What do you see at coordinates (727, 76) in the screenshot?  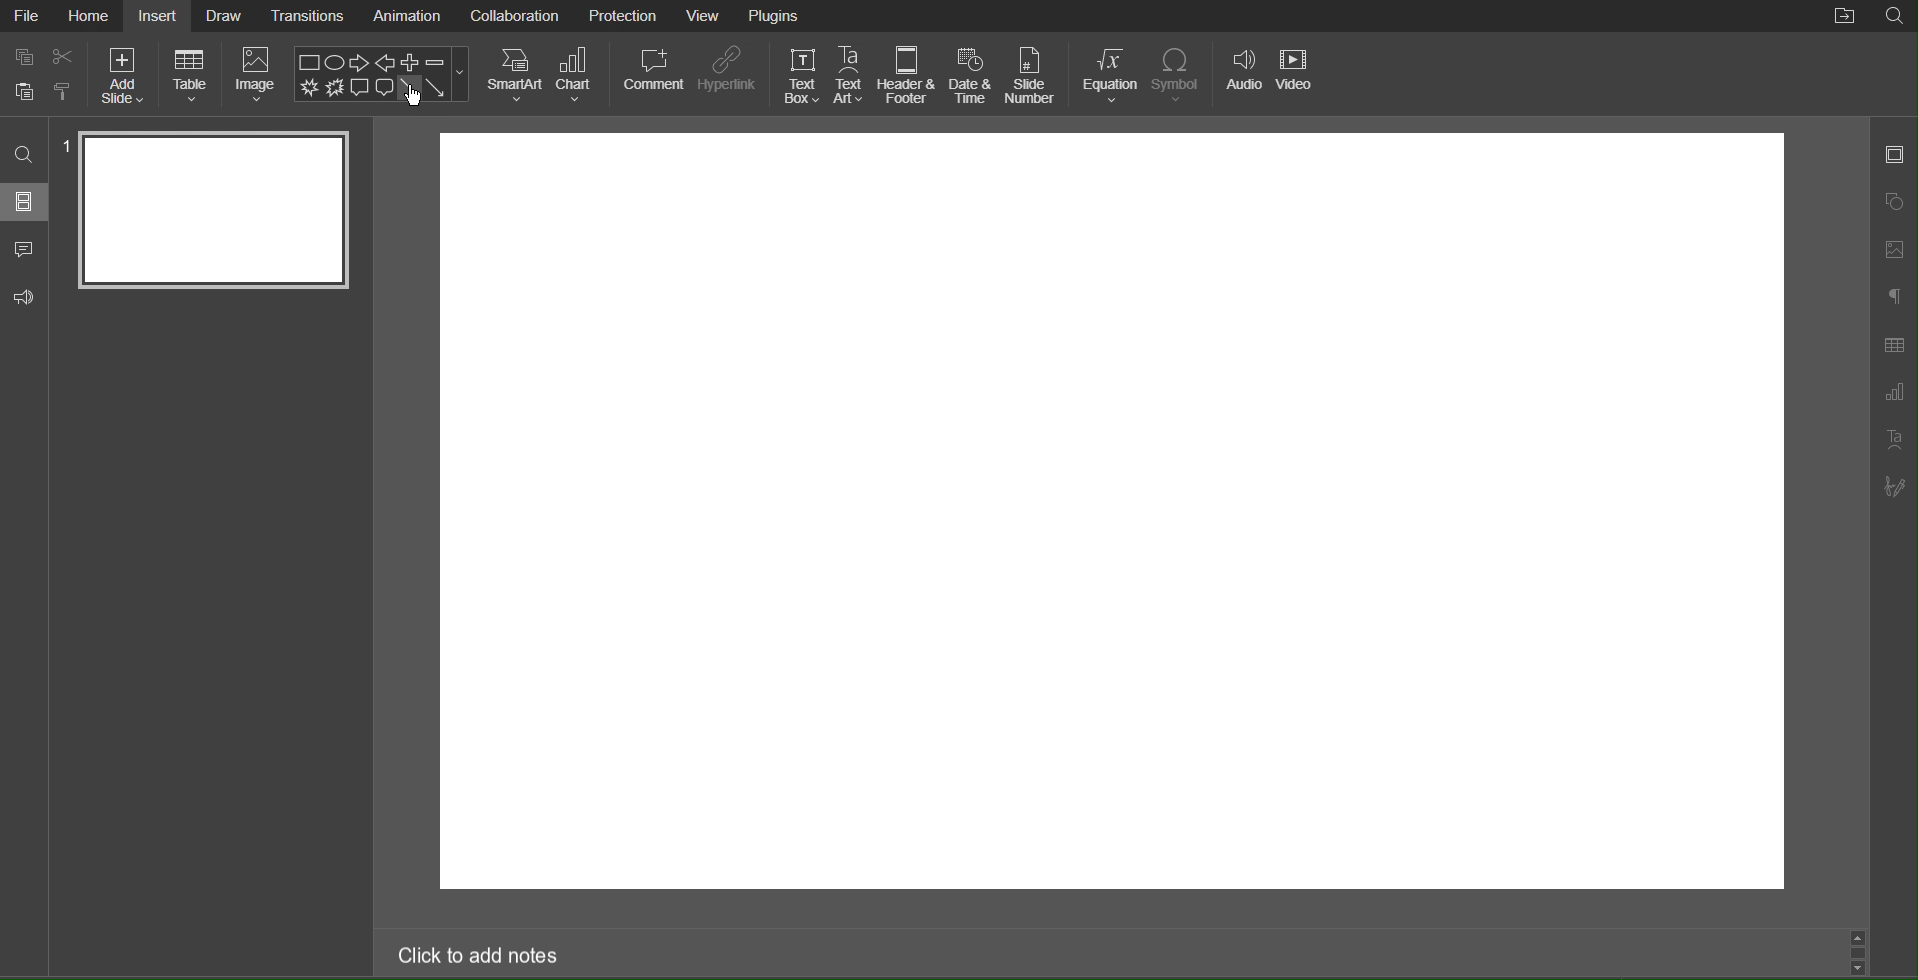 I see `Hyperlink` at bounding box center [727, 76].